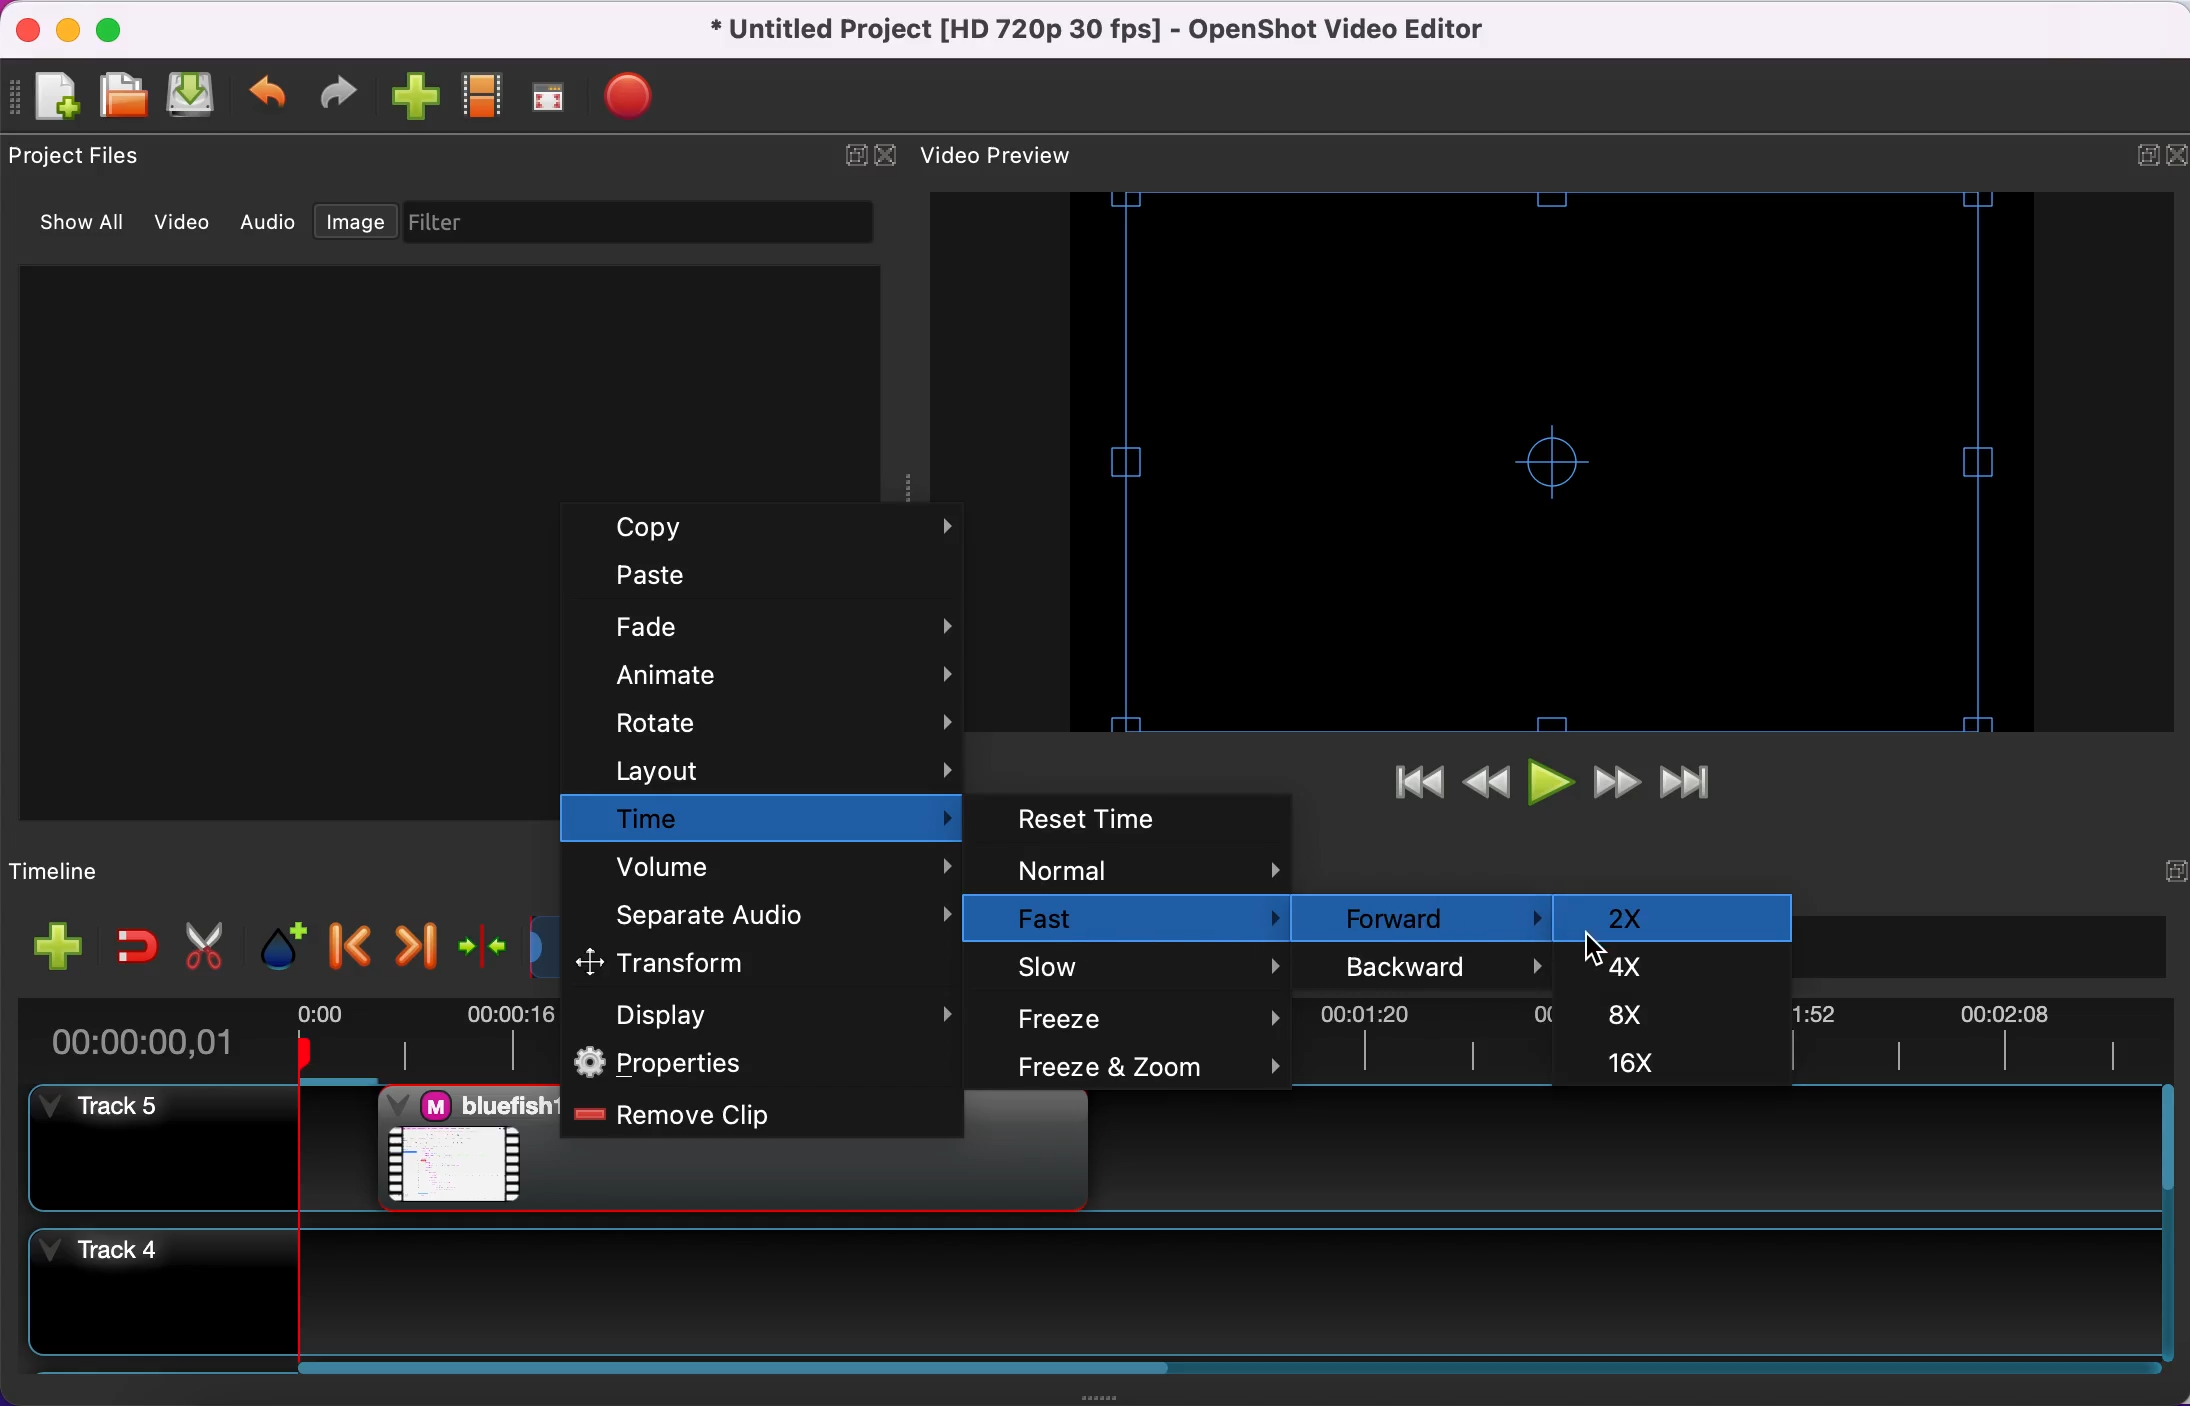 Image resolution: width=2190 pixels, height=1406 pixels. Describe the element at coordinates (1549, 785) in the screenshot. I see `play` at that location.